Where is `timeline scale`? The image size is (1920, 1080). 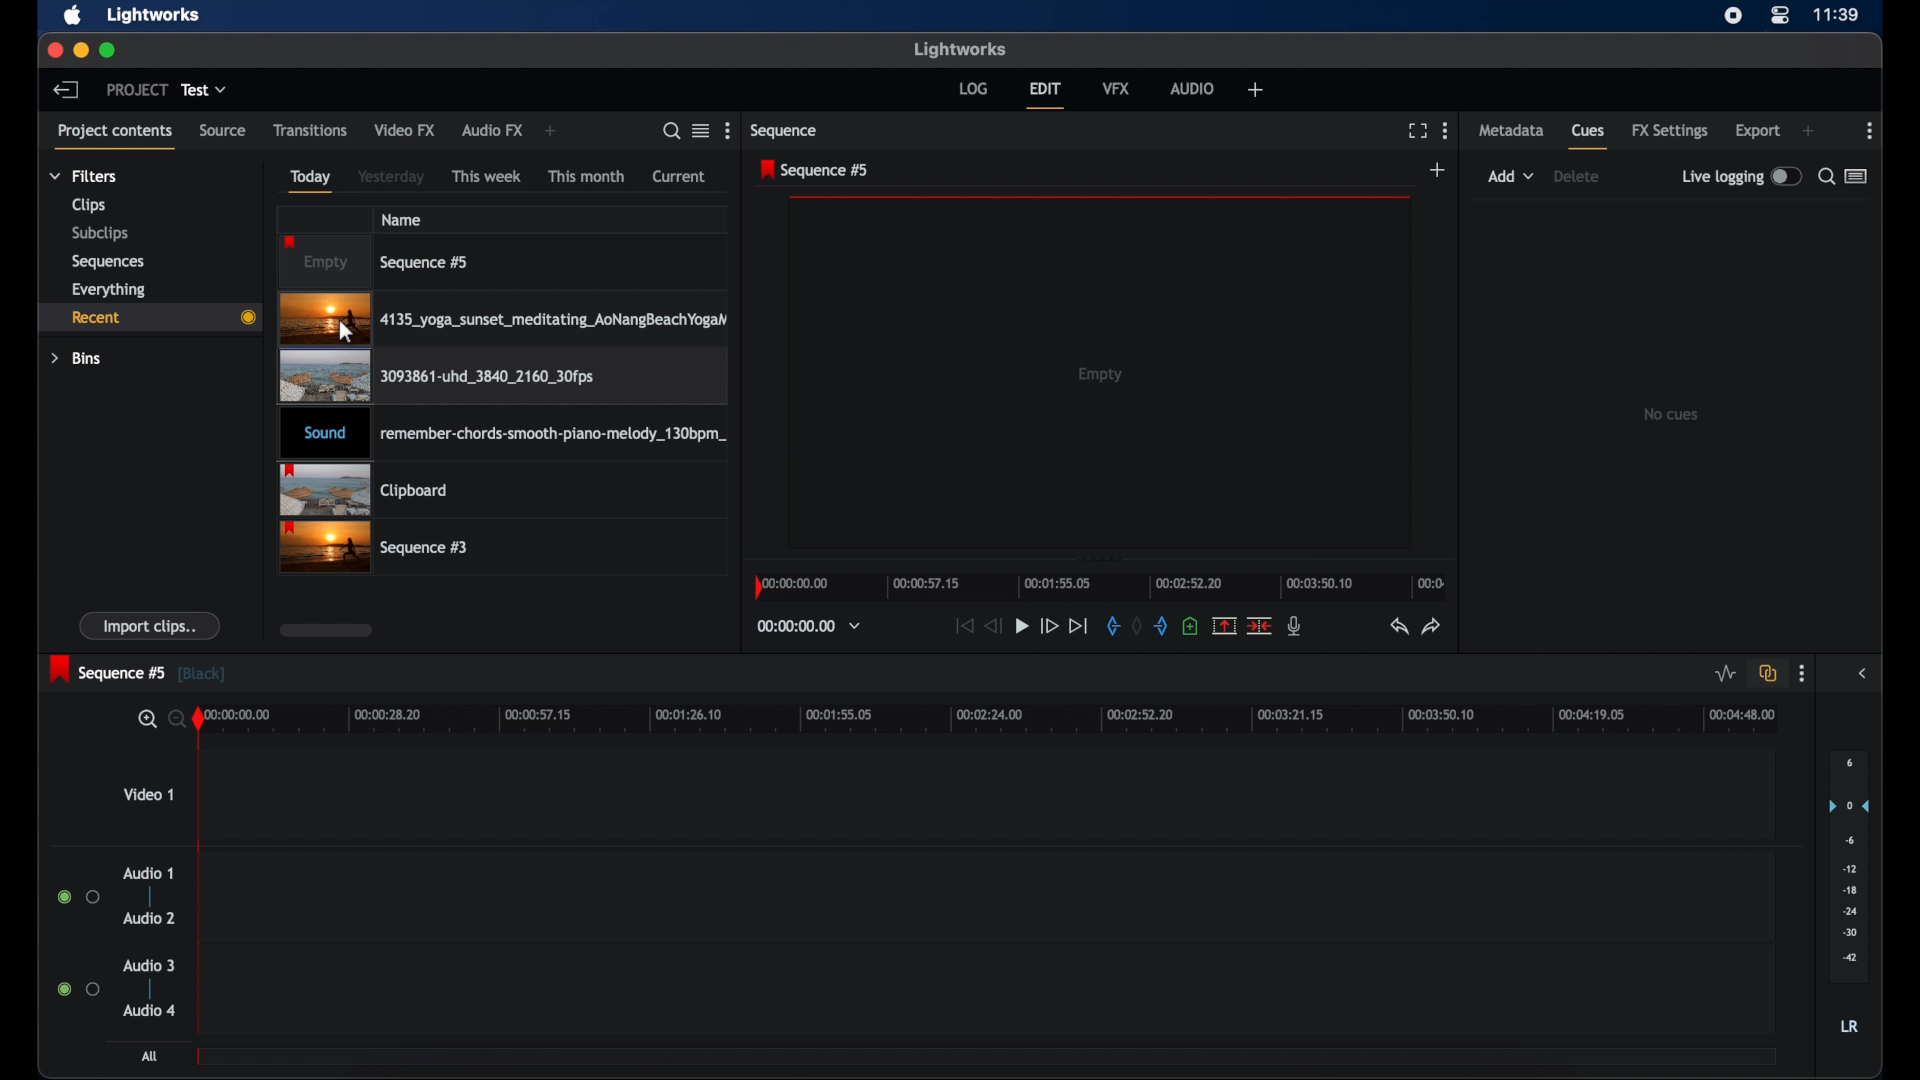
timeline scale is located at coordinates (1099, 586).